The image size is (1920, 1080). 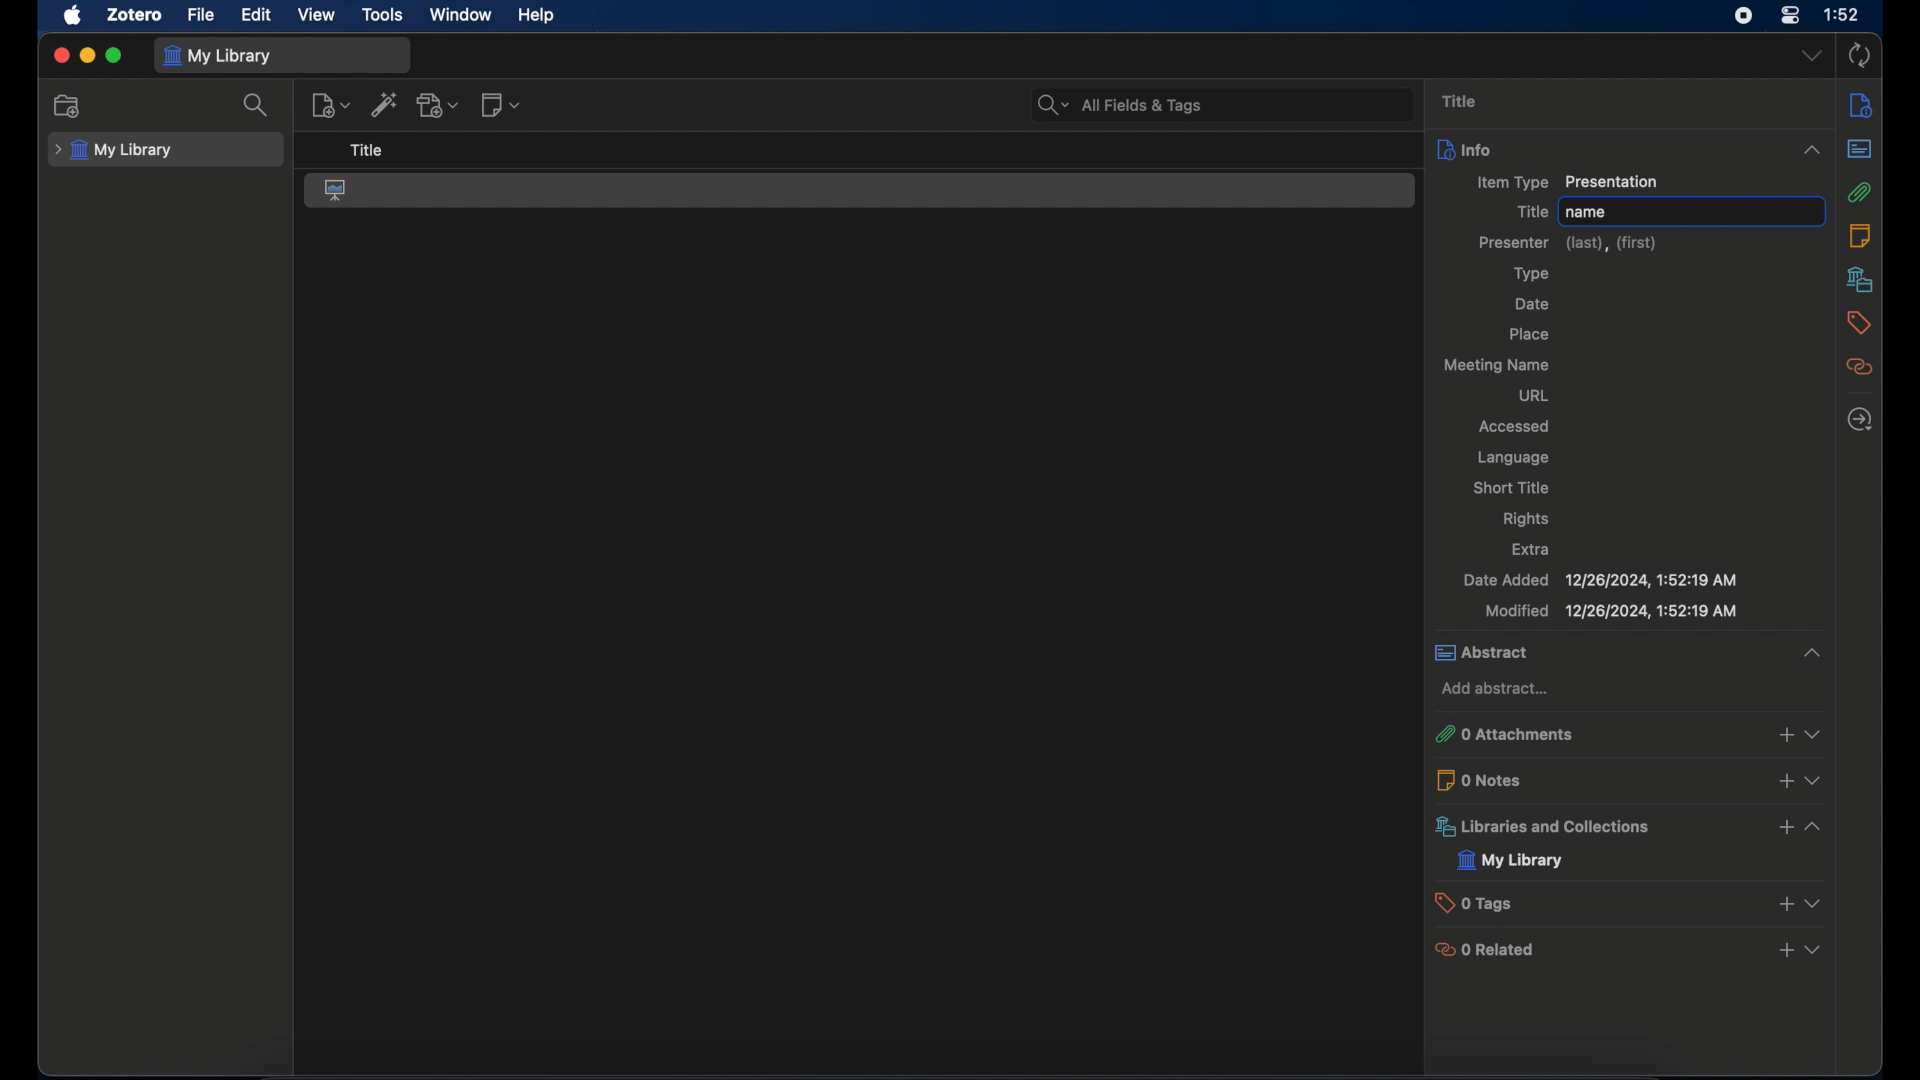 What do you see at coordinates (1571, 242) in the screenshot?
I see `presenter (last),(first)` at bounding box center [1571, 242].